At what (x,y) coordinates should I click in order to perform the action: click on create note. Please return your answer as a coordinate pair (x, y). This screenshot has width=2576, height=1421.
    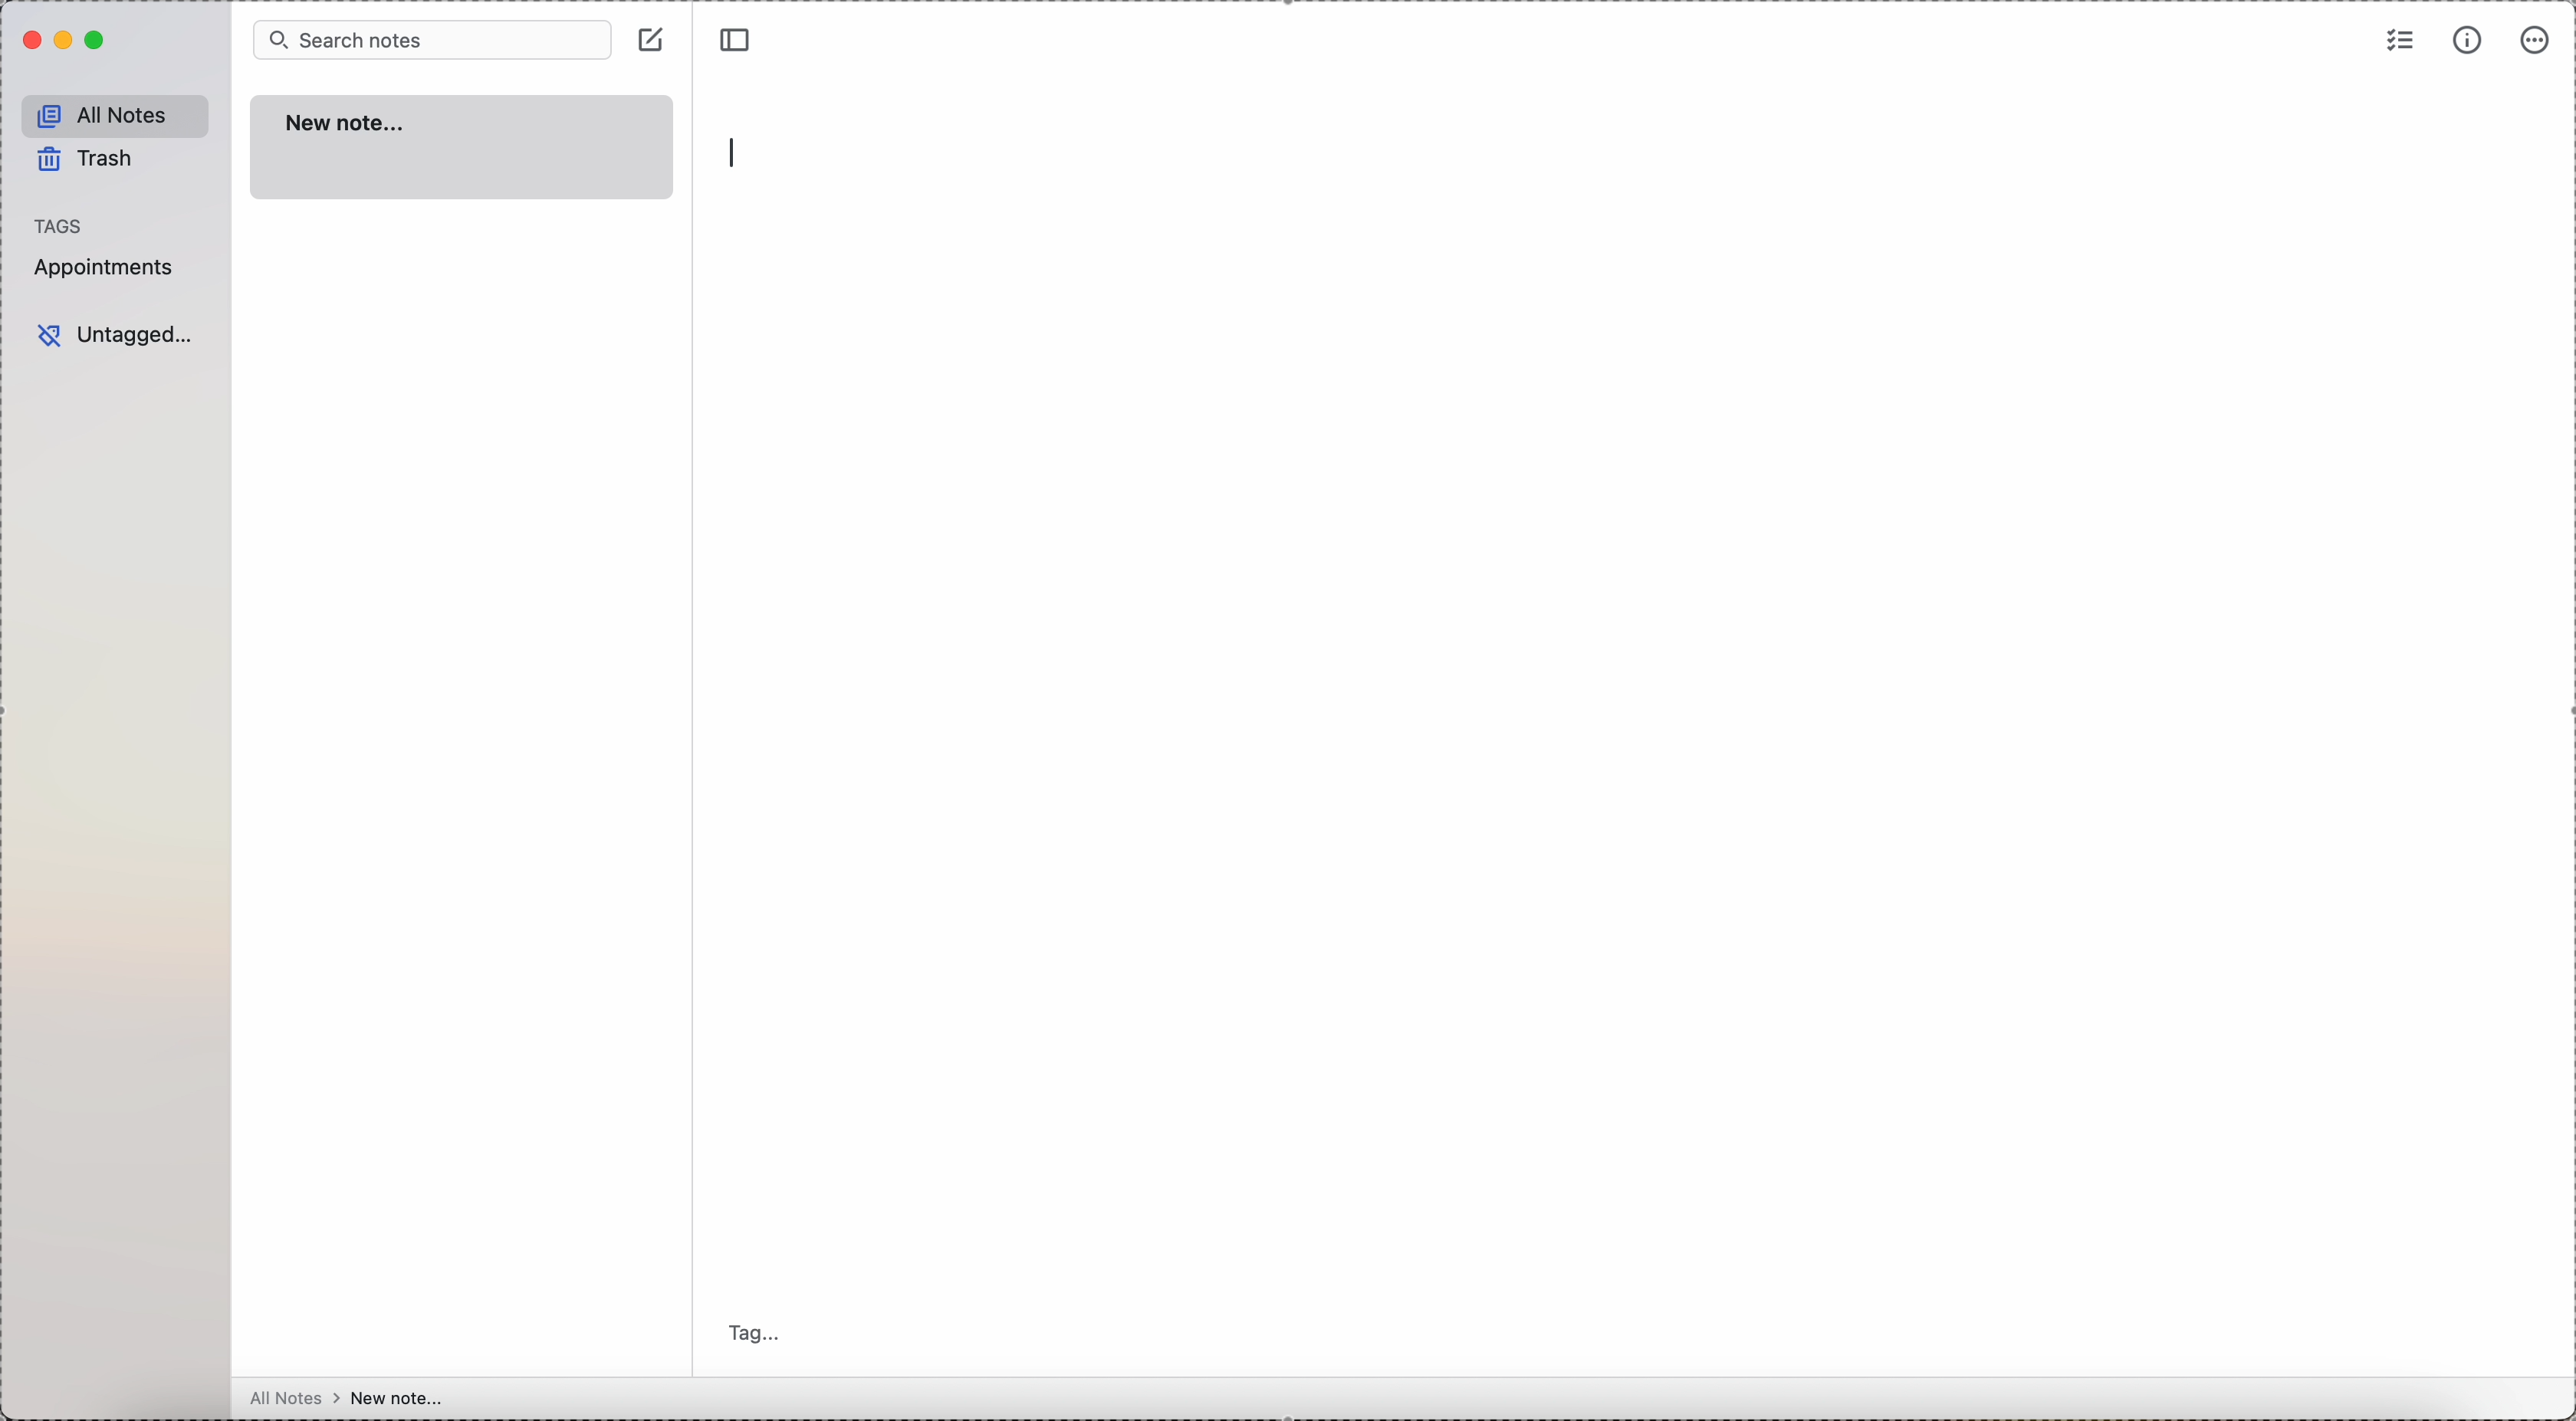
    Looking at the image, I should click on (654, 38).